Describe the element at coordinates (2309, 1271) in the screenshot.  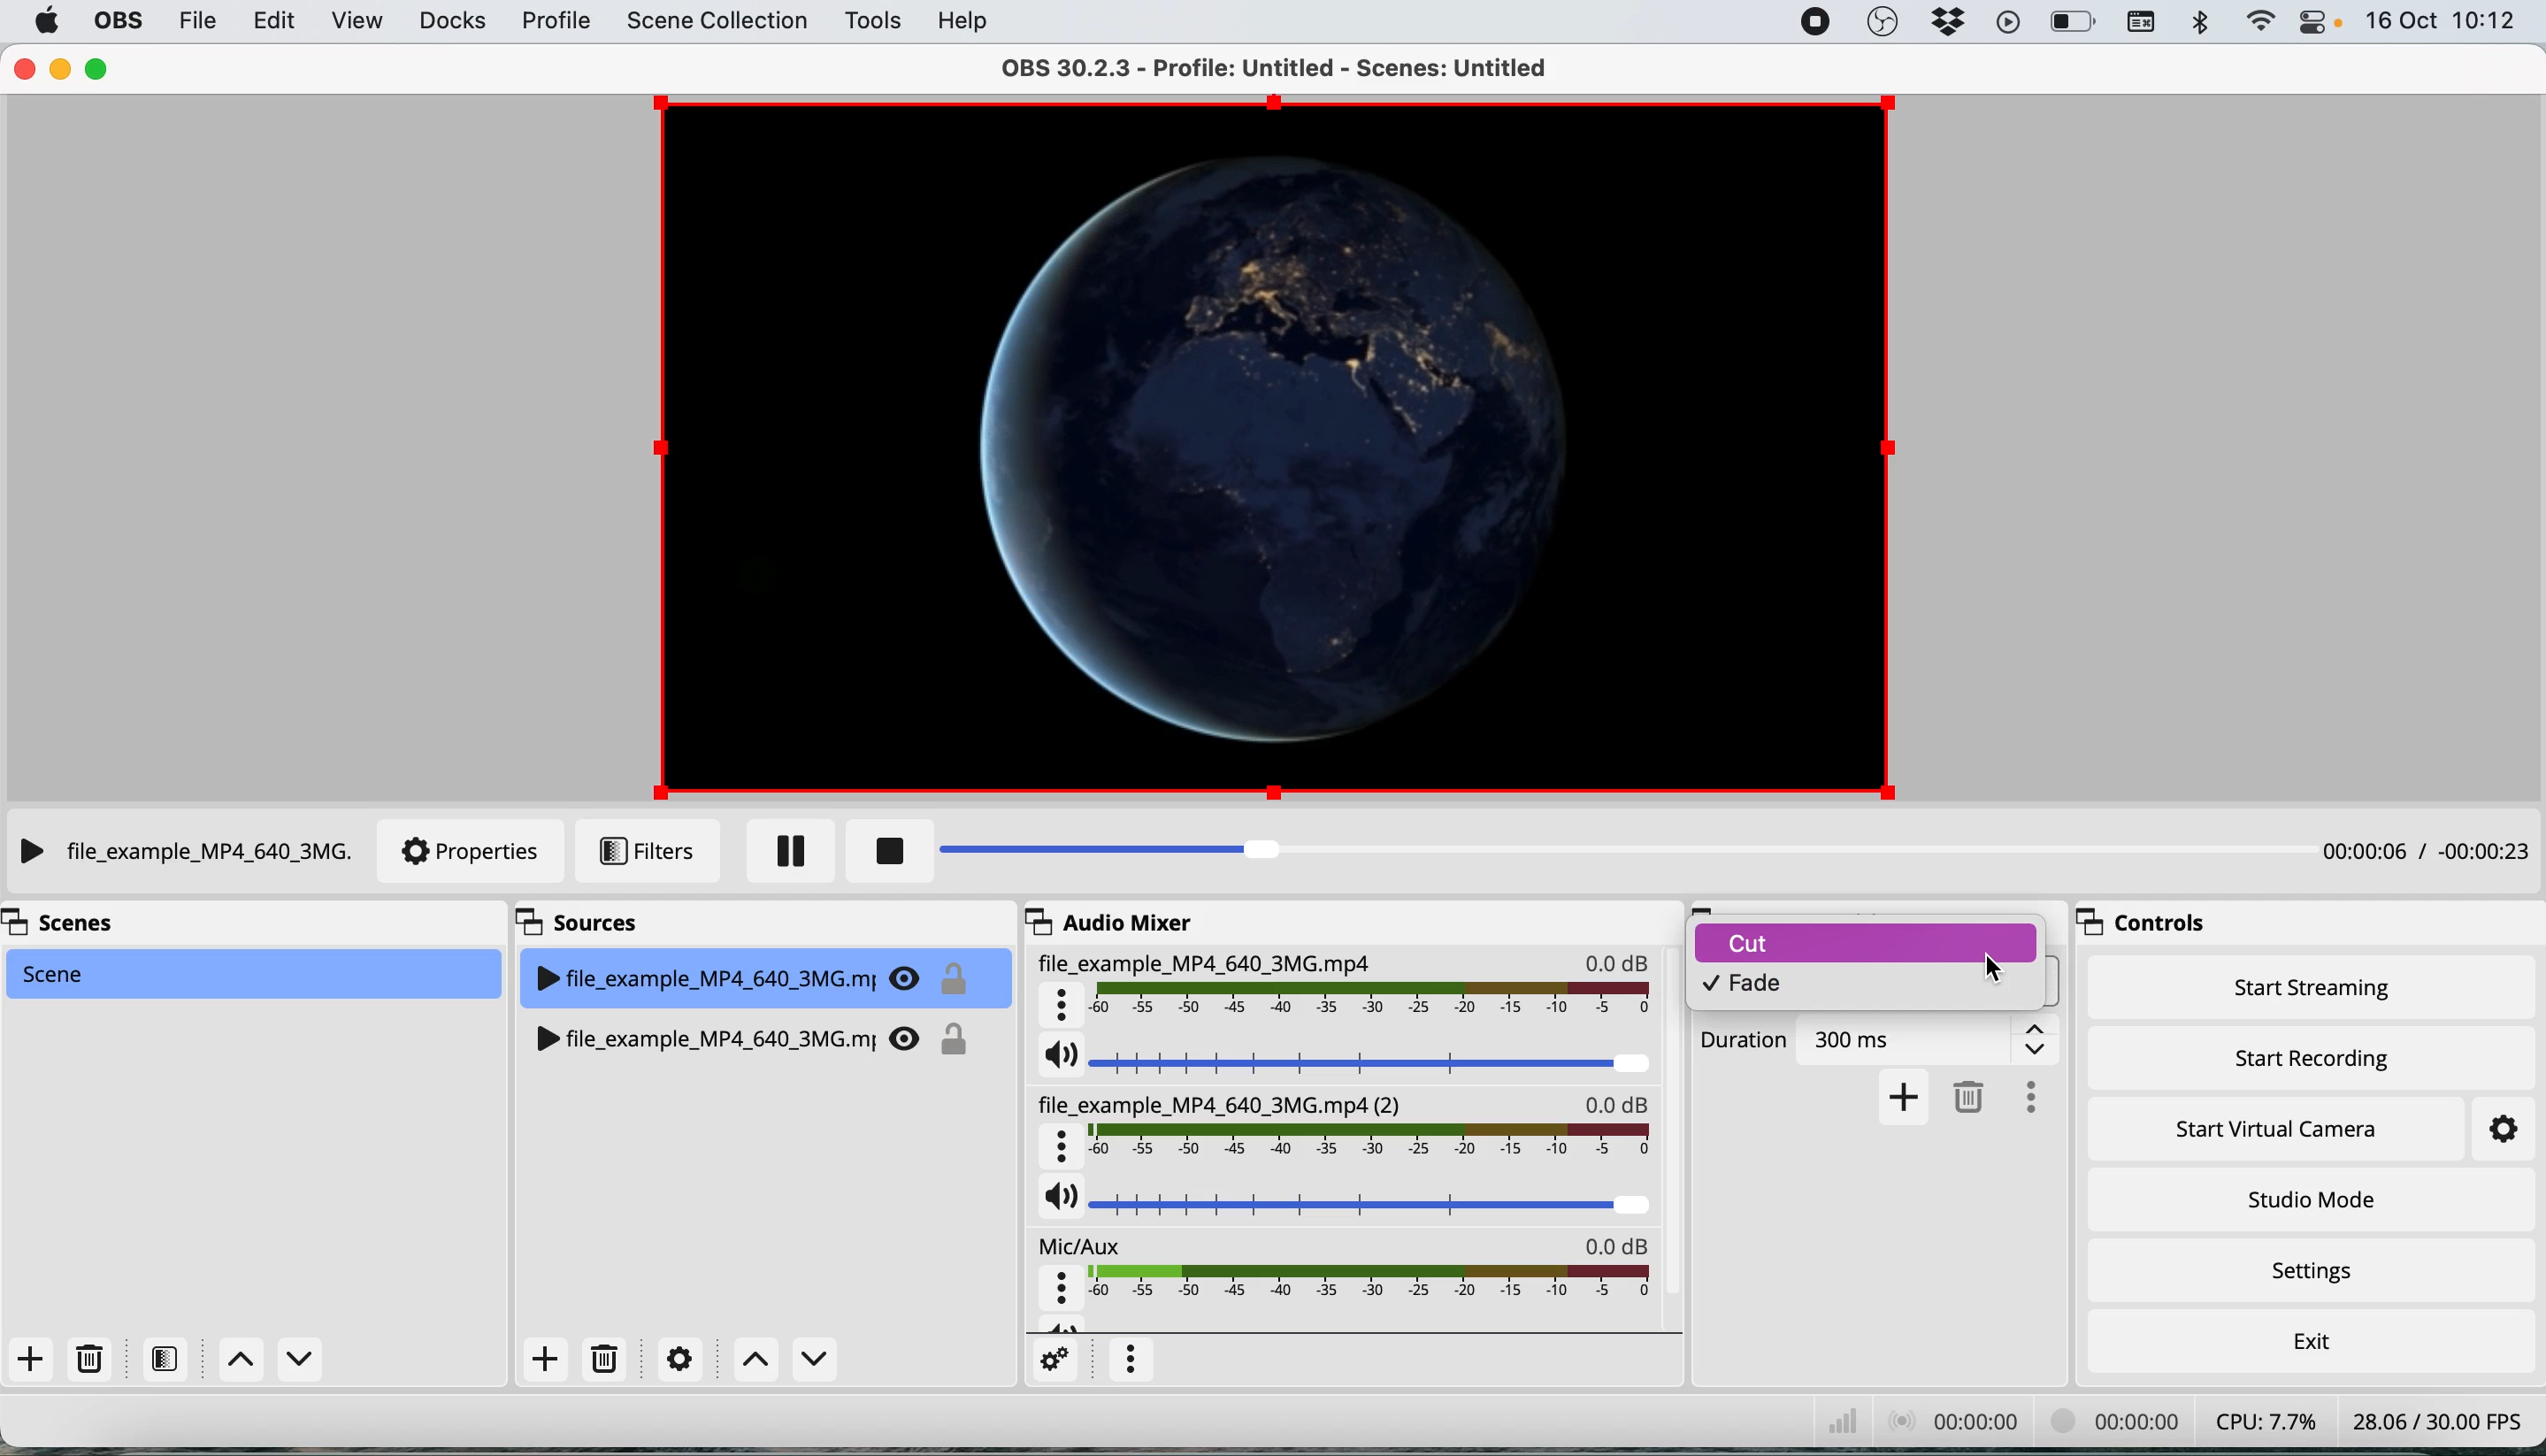
I see `settings` at that location.